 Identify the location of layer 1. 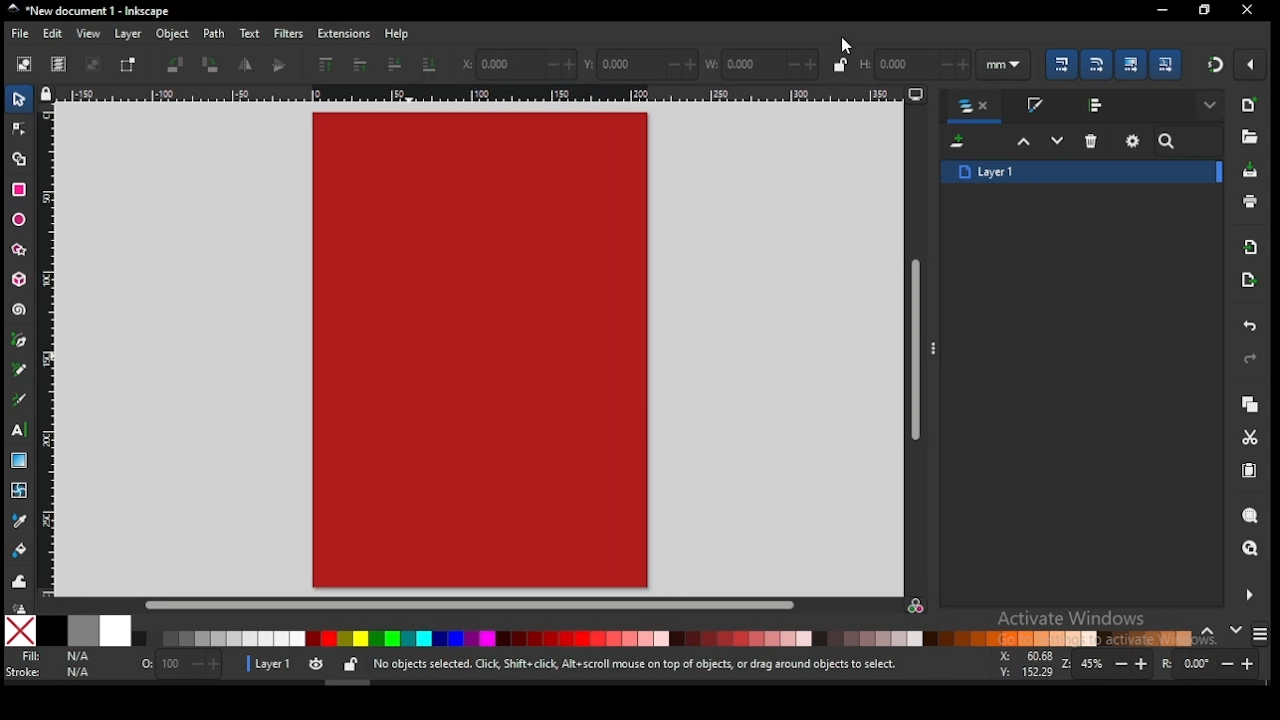
(1082, 171).